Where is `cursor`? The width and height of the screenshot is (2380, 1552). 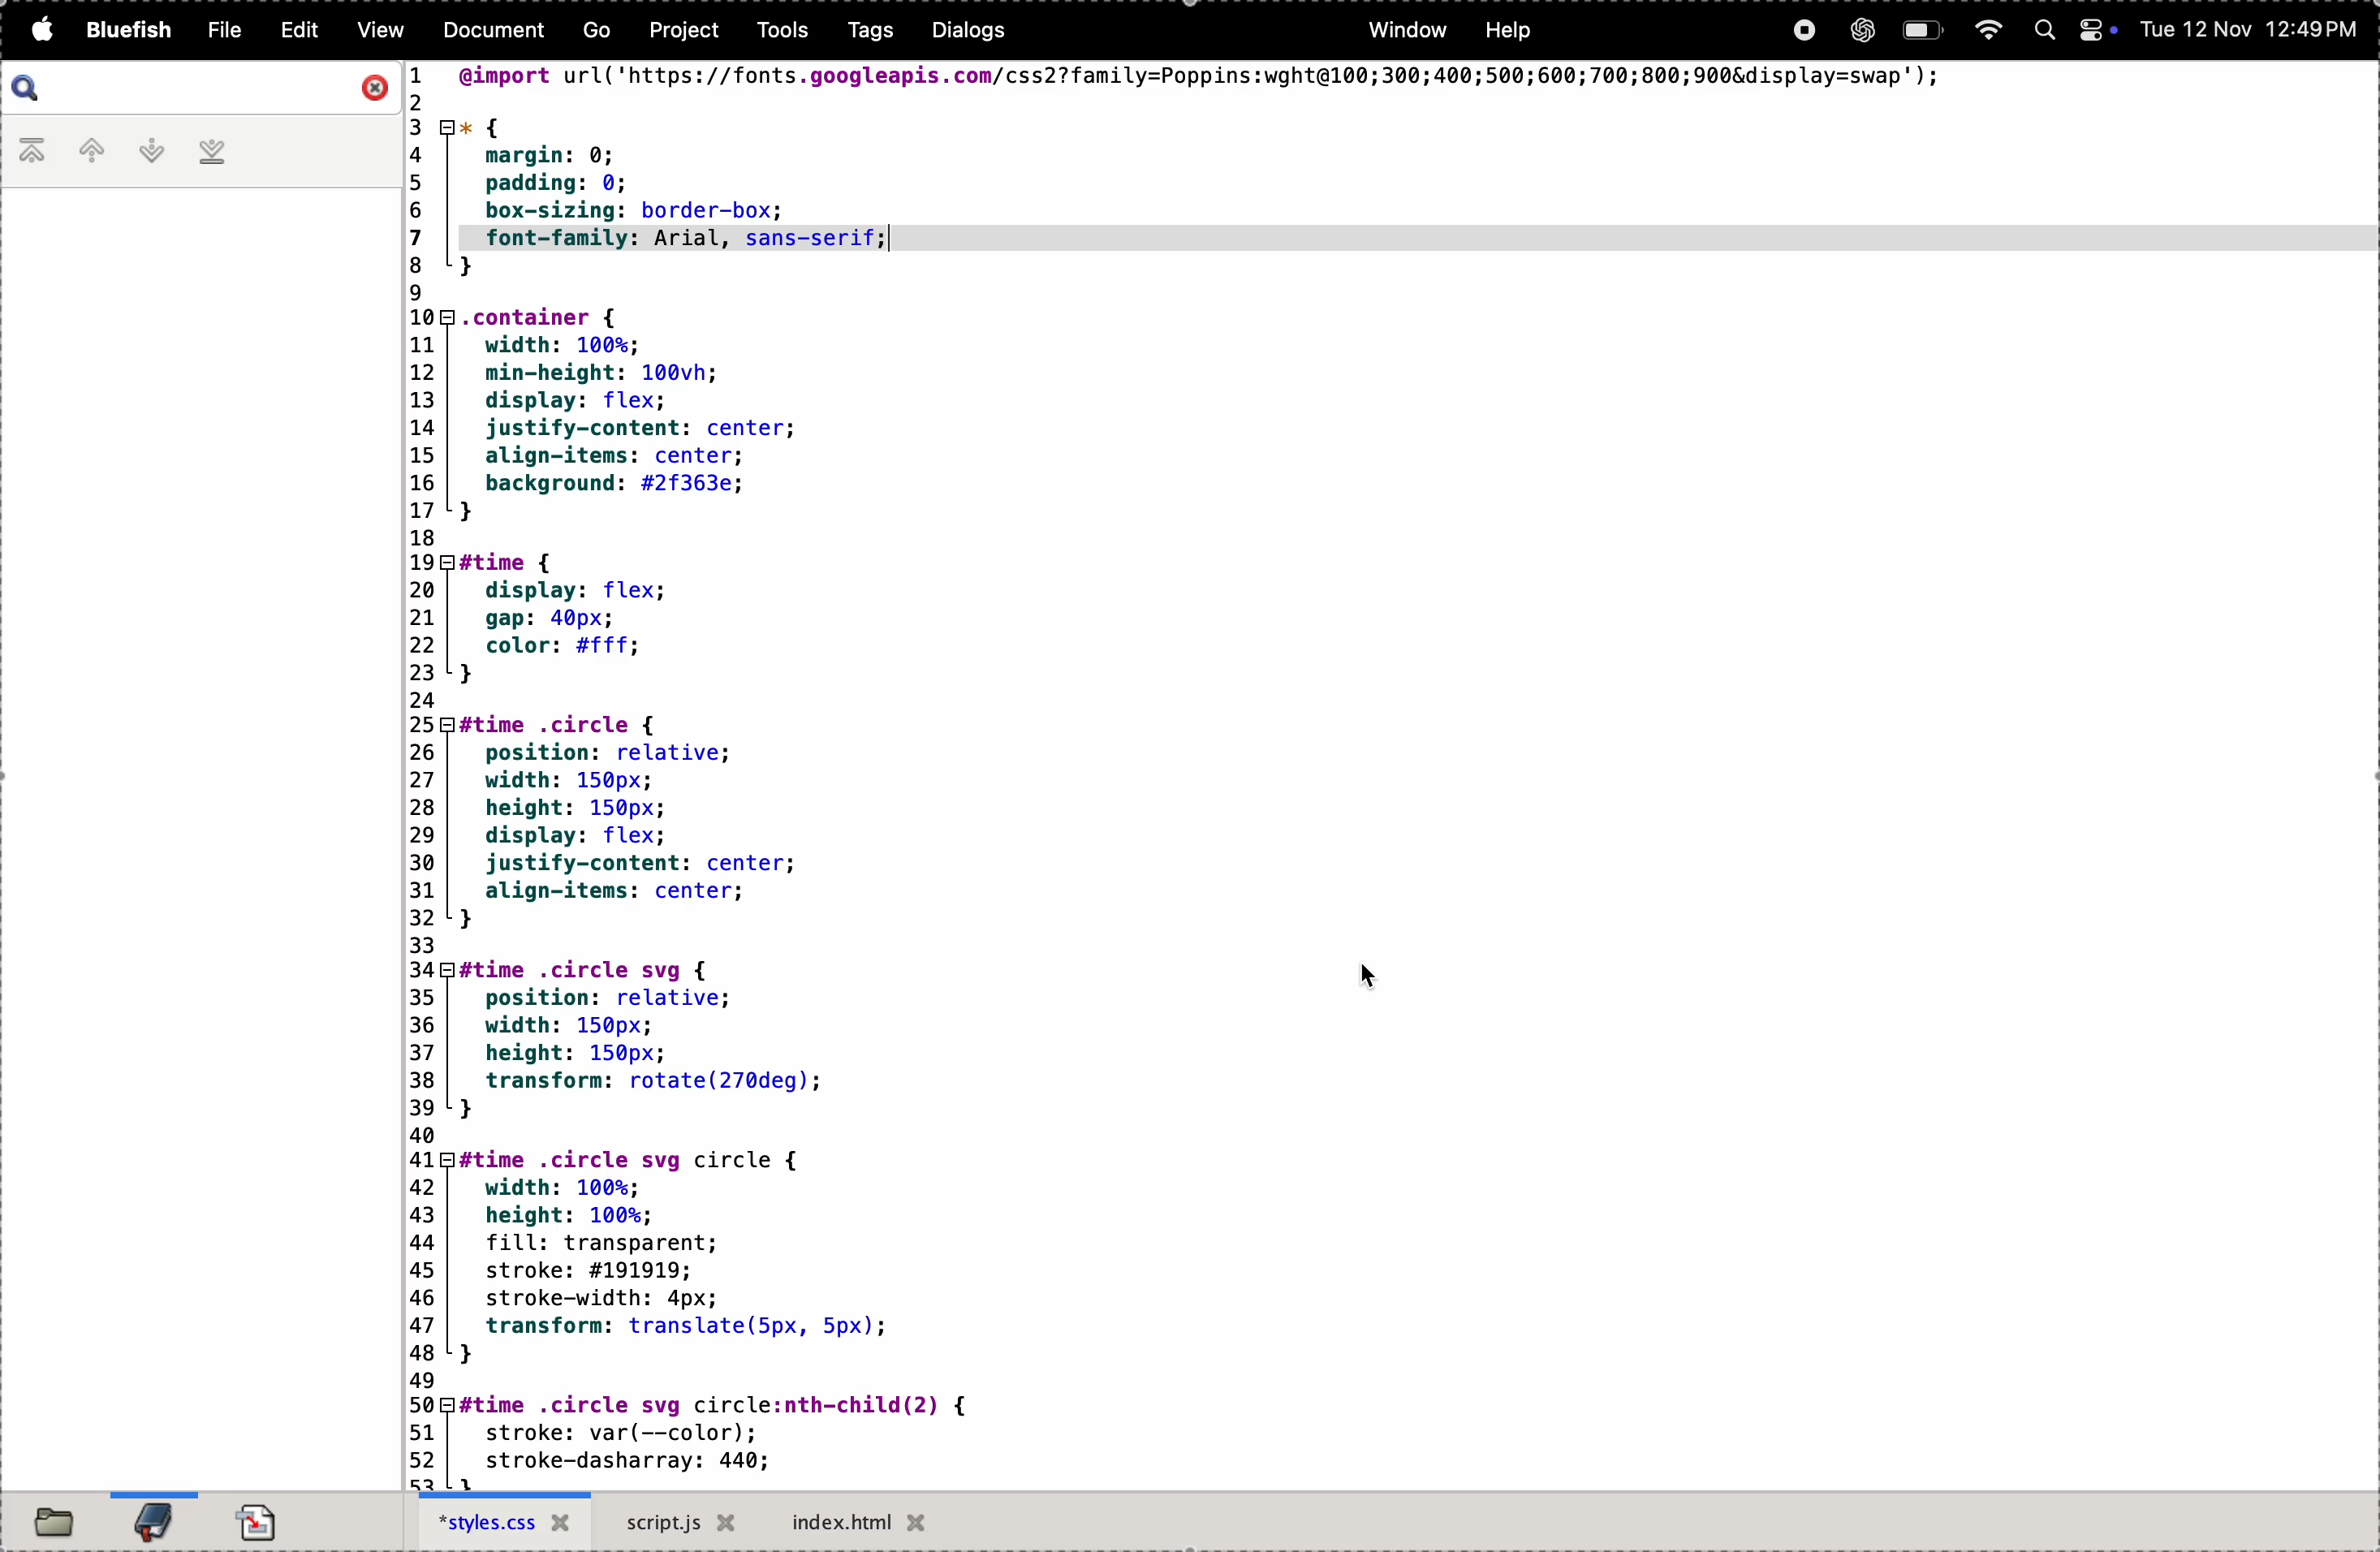 cursor is located at coordinates (1369, 977).